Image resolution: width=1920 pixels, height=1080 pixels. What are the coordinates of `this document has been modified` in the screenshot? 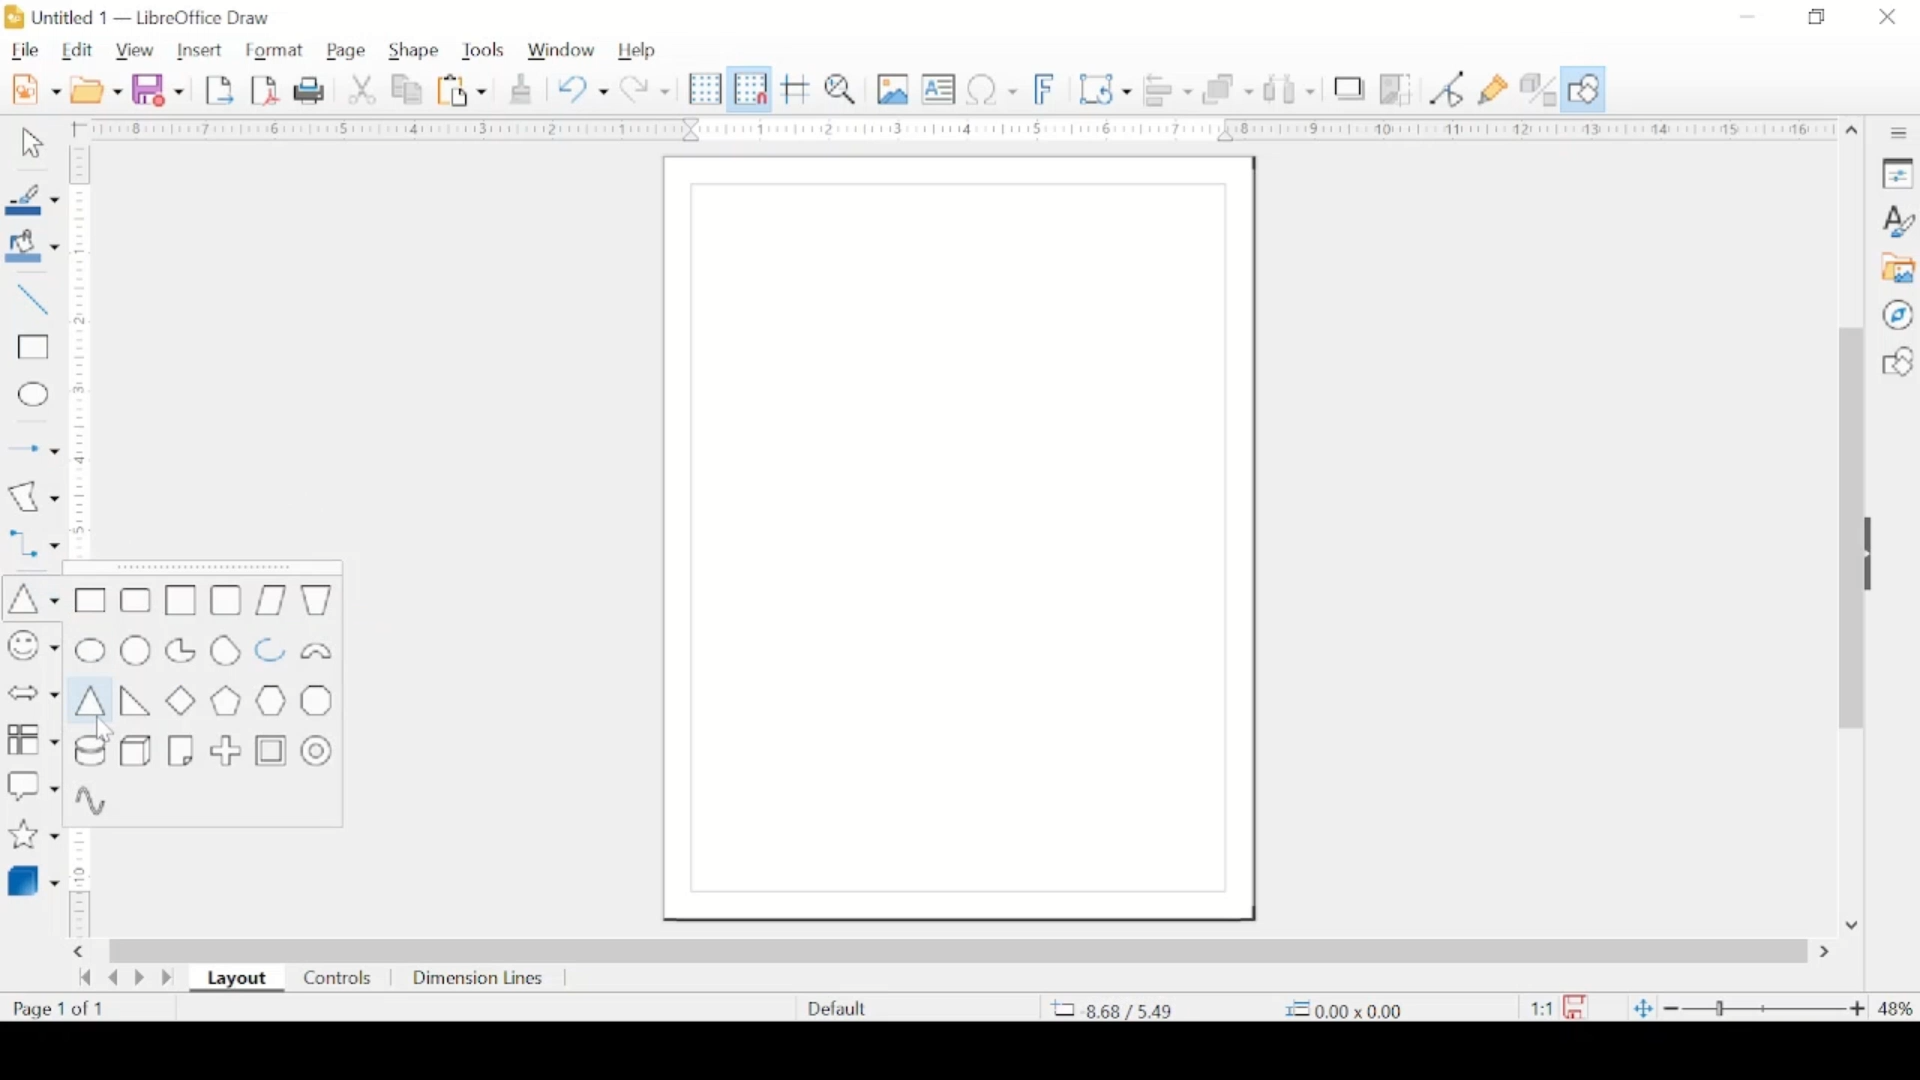 It's located at (1553, 1004).